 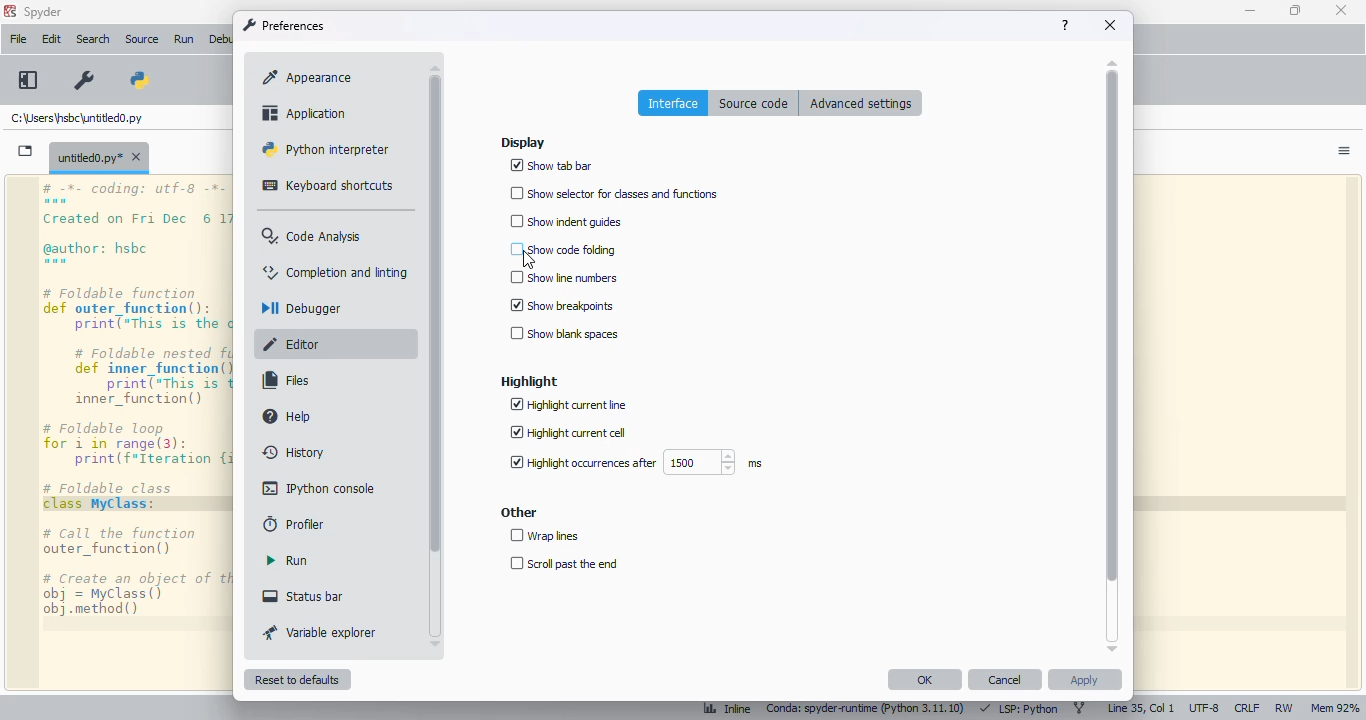 What do you see at coordinates (85, 81) in the screenshot?
I see `preferences` at bounding box center [85, 81].